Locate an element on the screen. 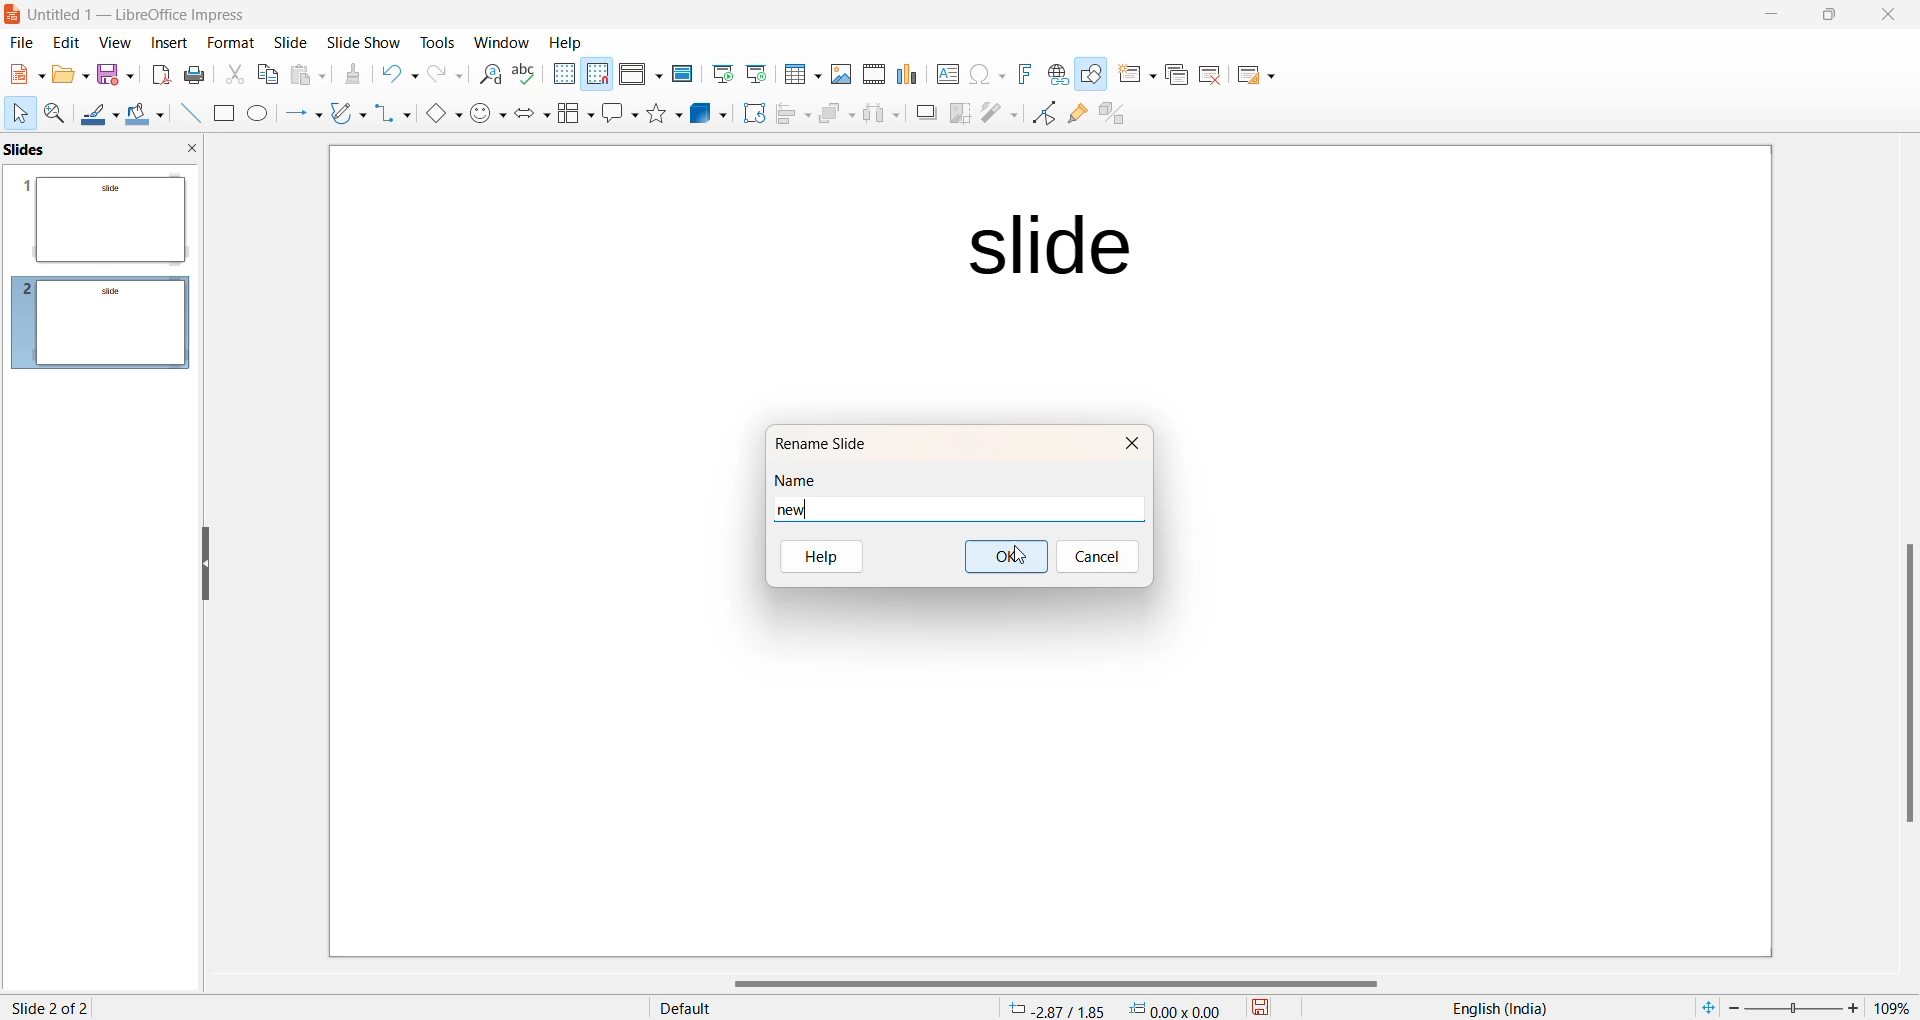  Shapes is located at coordinates (662, 114).